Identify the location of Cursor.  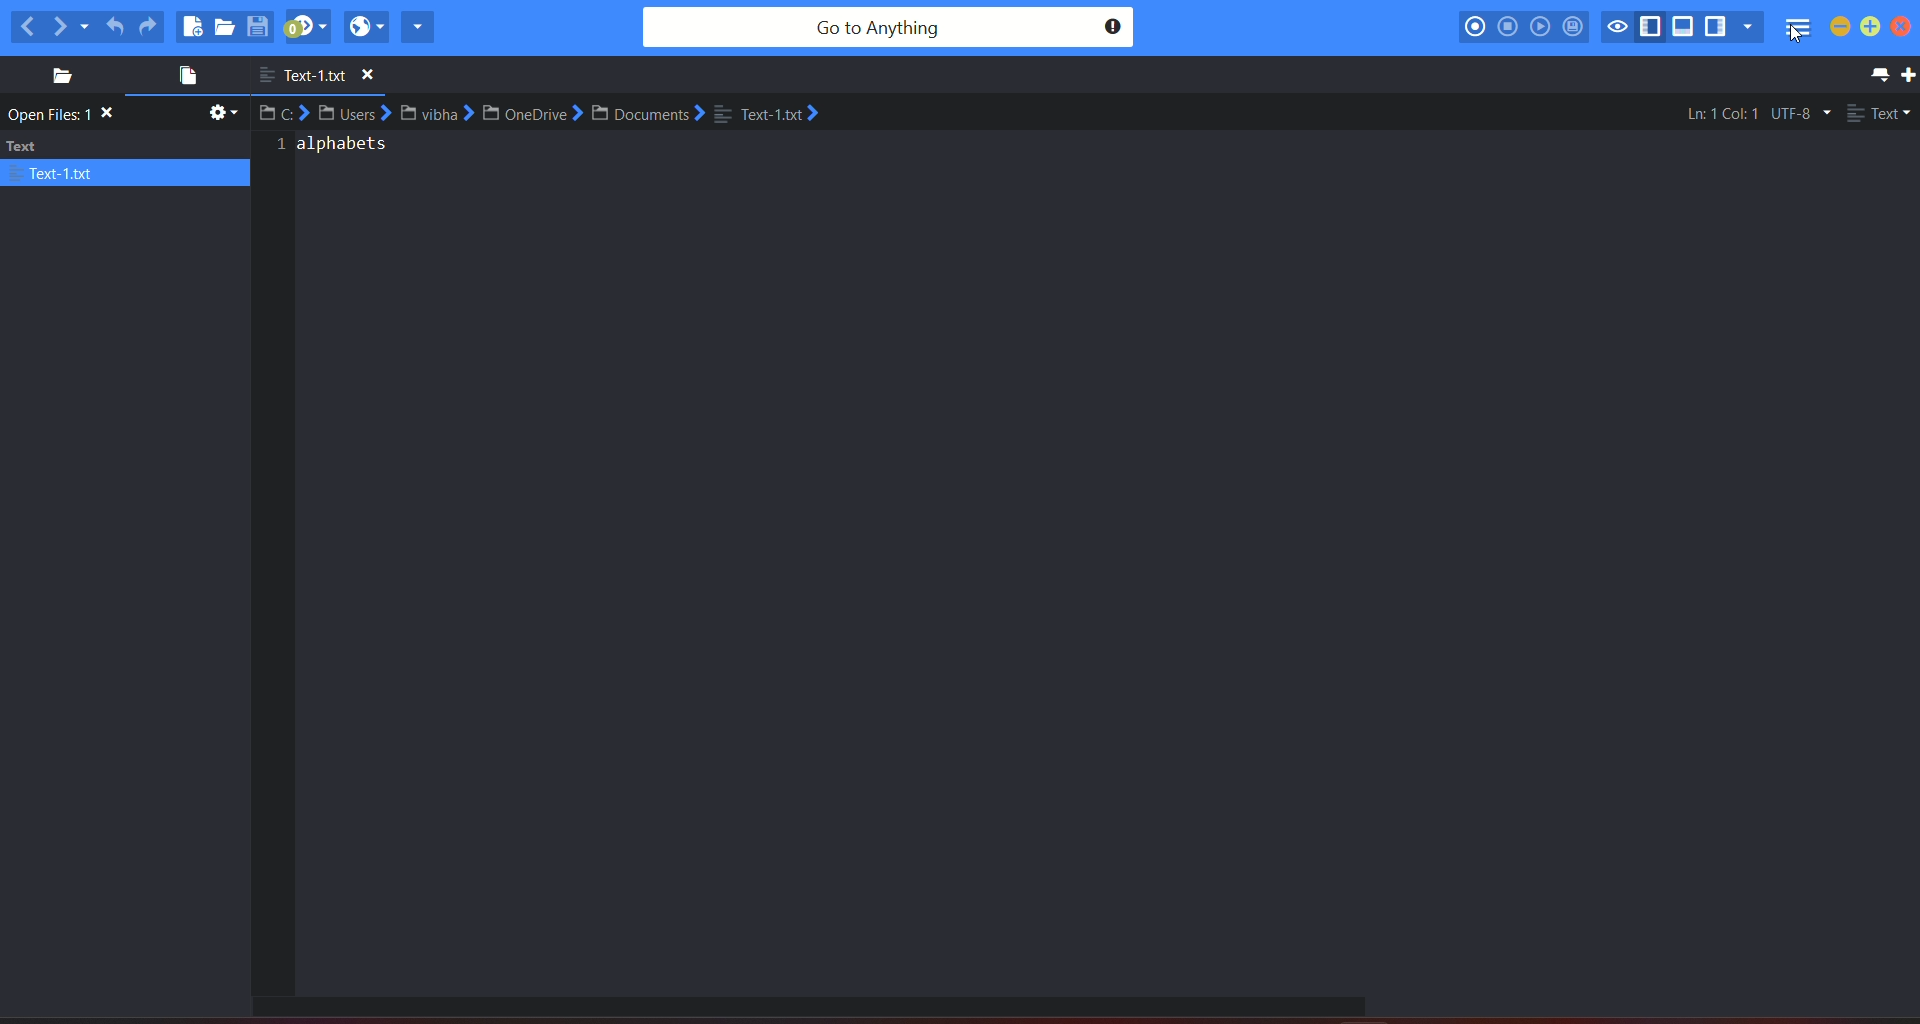
(1800, 31).